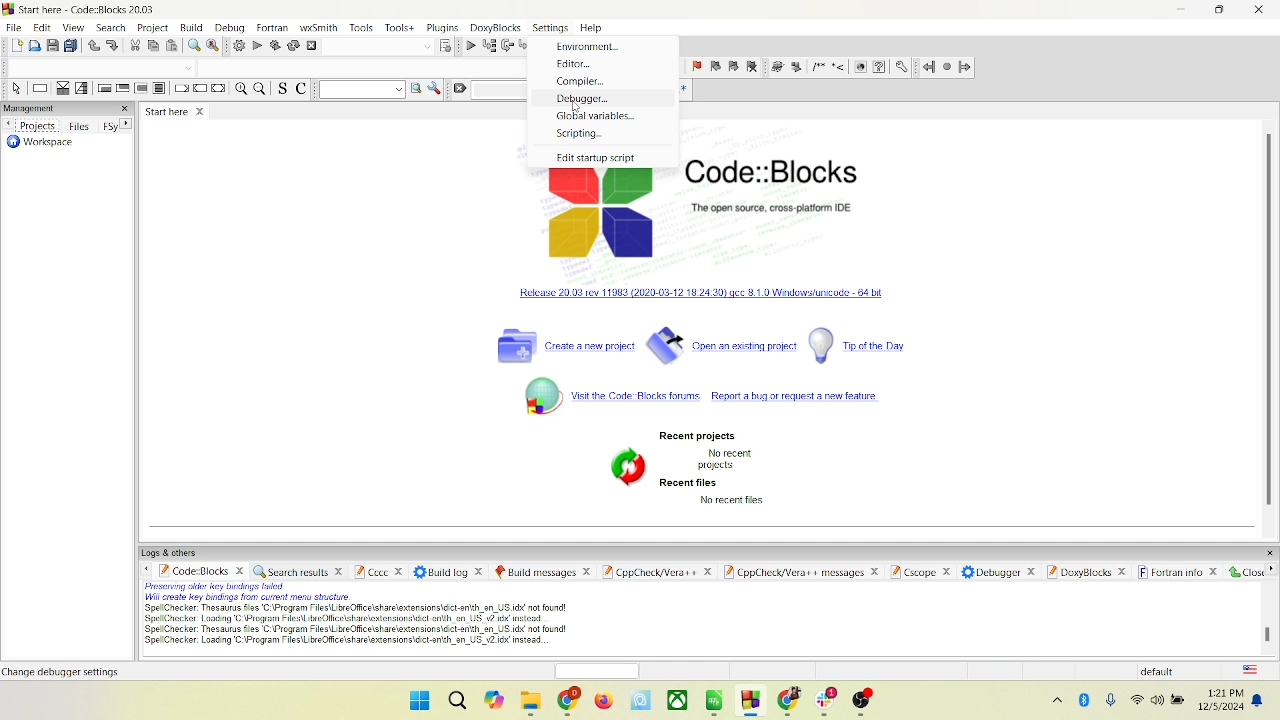 The height and width of the screenshot is (720, 1280). What do you see at coordinates (503, 91) in the screenshot?
I see `blank space` at bounding box center [503, 91].